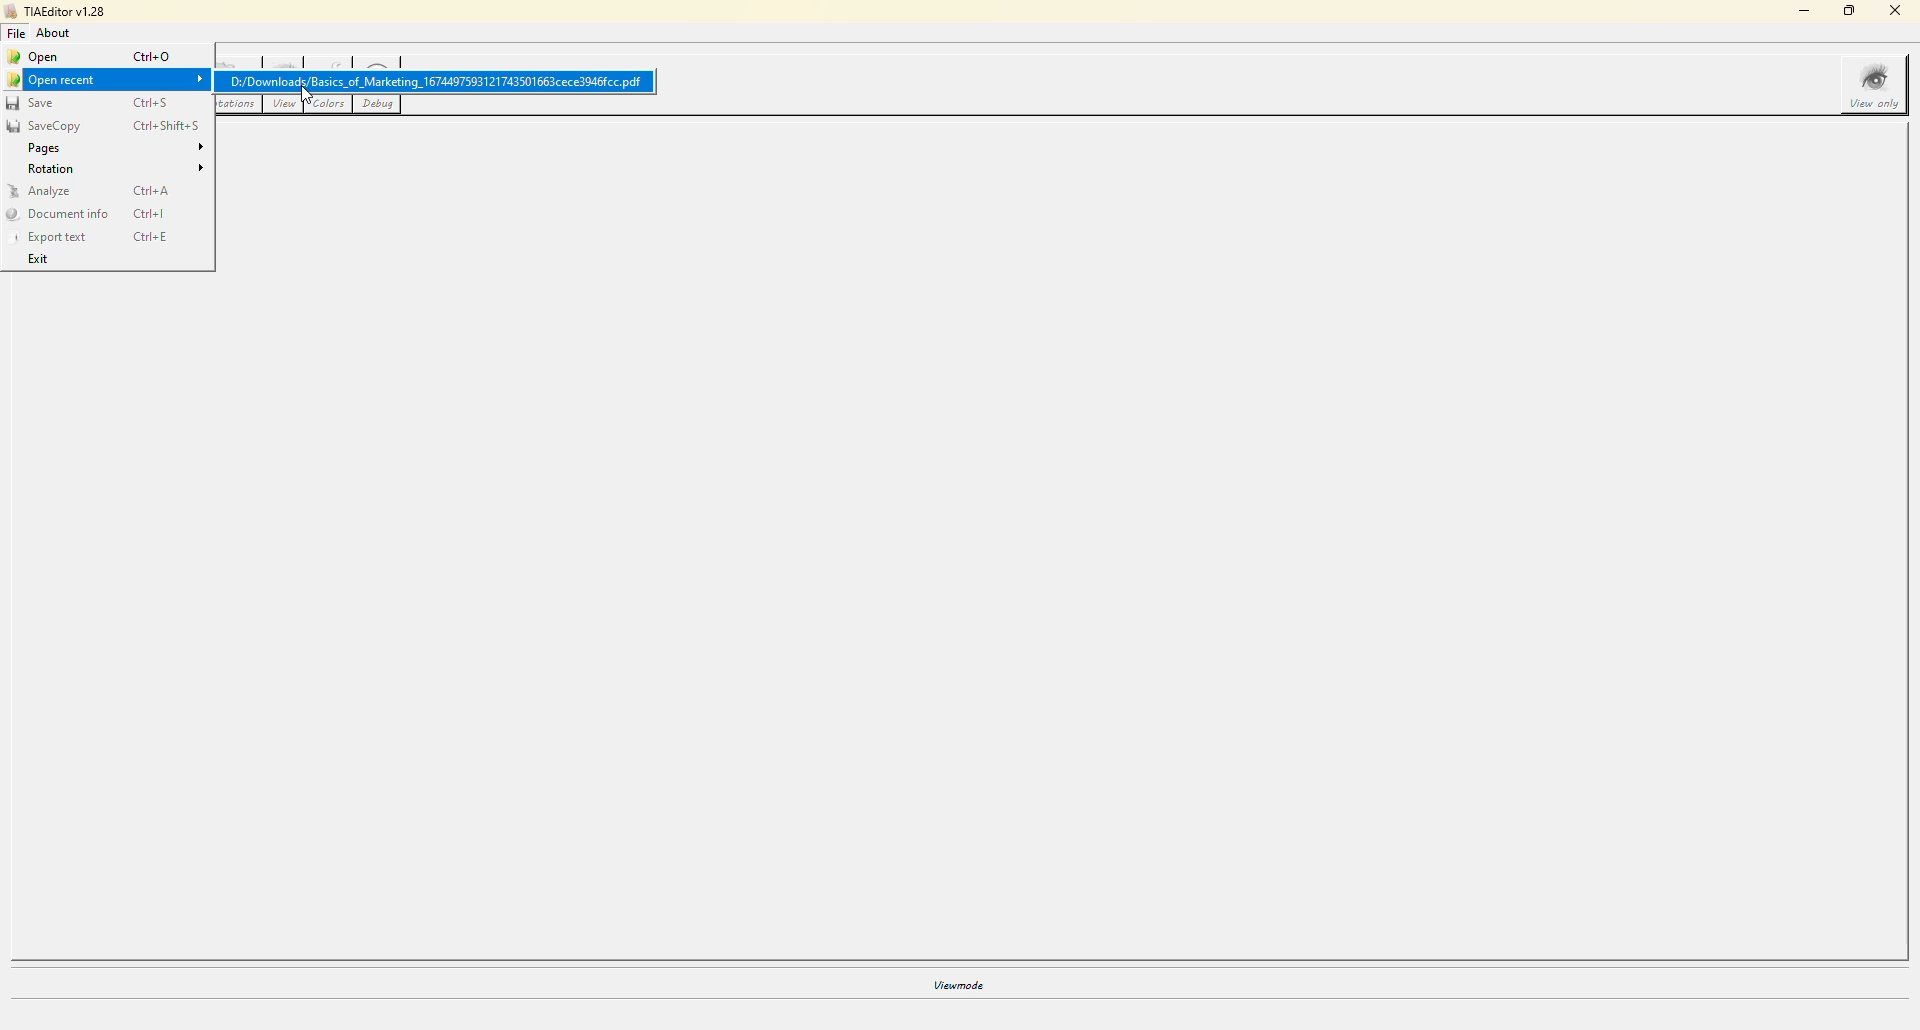 This screenshot has width=1920, height=1030. Describe the element at coordinates (34, 57) in the screenshot. I see `open` at that location.